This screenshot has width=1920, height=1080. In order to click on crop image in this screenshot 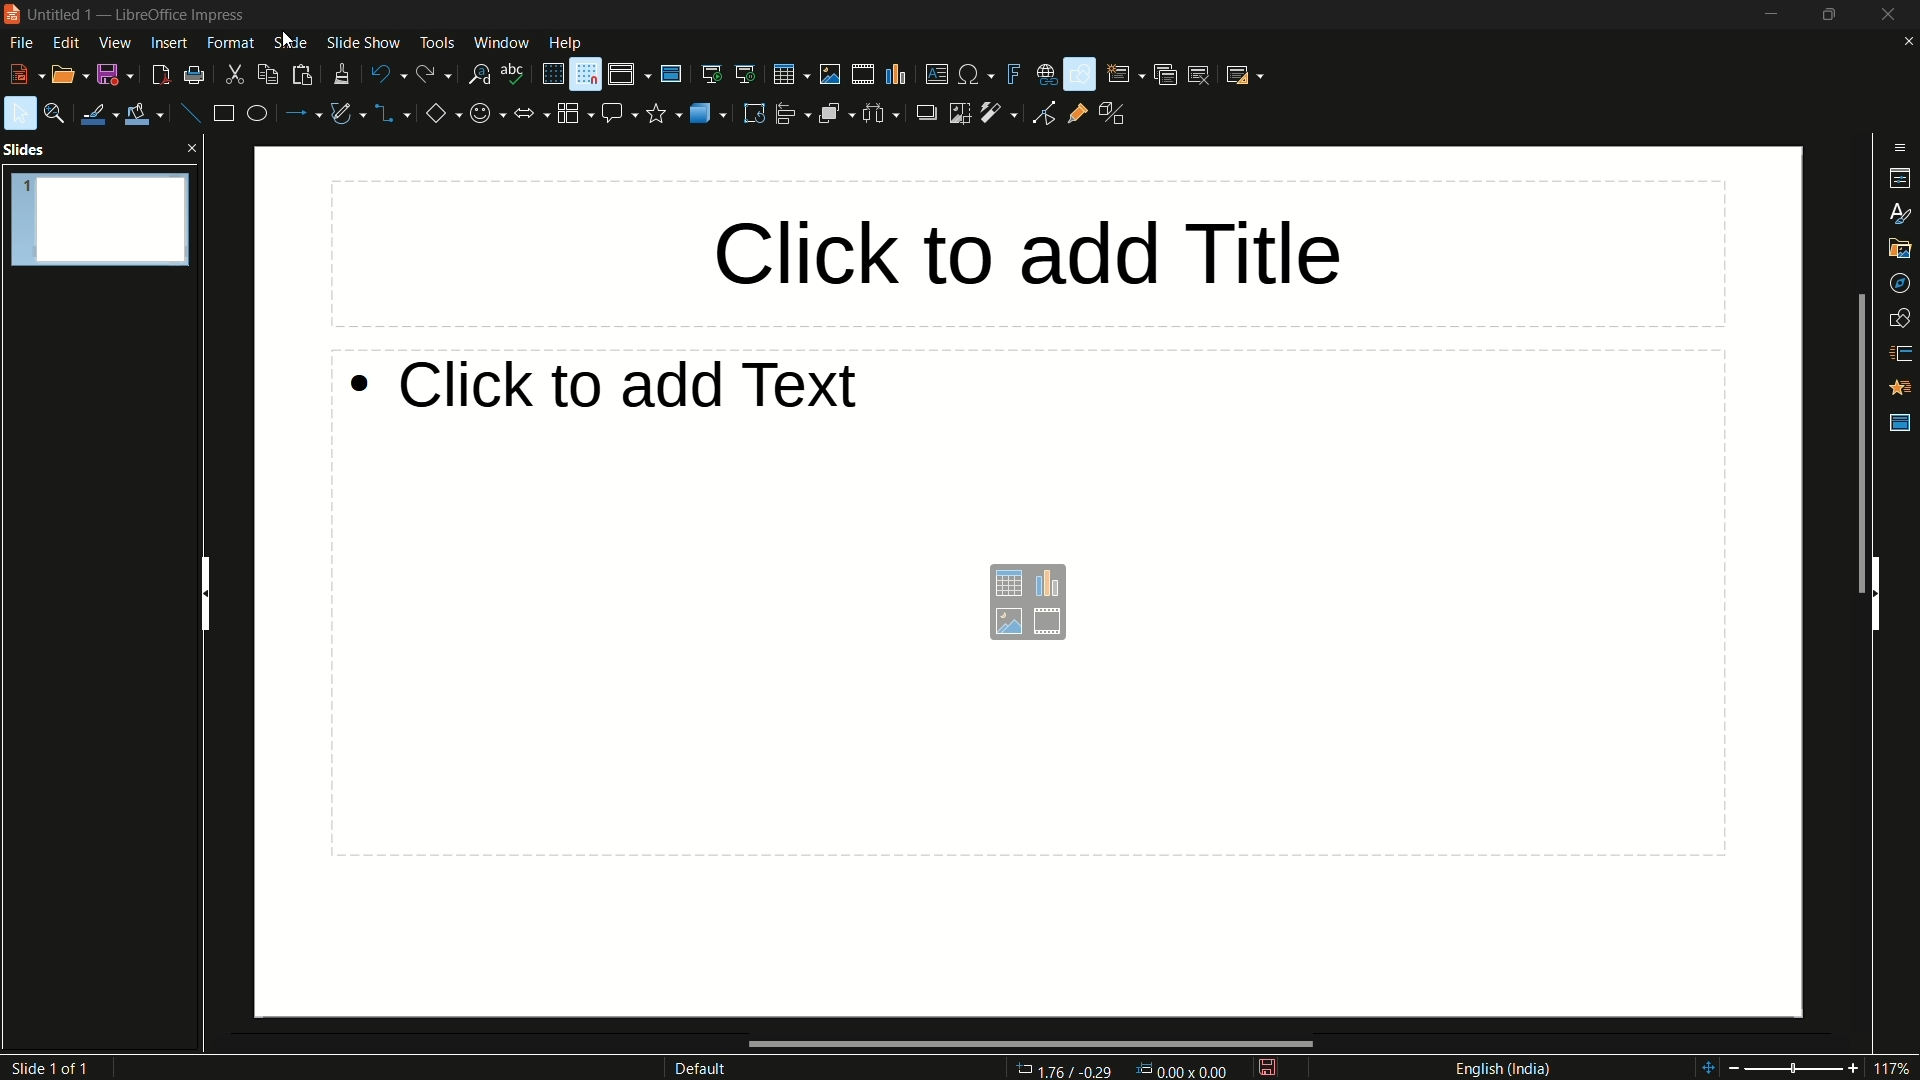, I will do `click(962, 115)`.